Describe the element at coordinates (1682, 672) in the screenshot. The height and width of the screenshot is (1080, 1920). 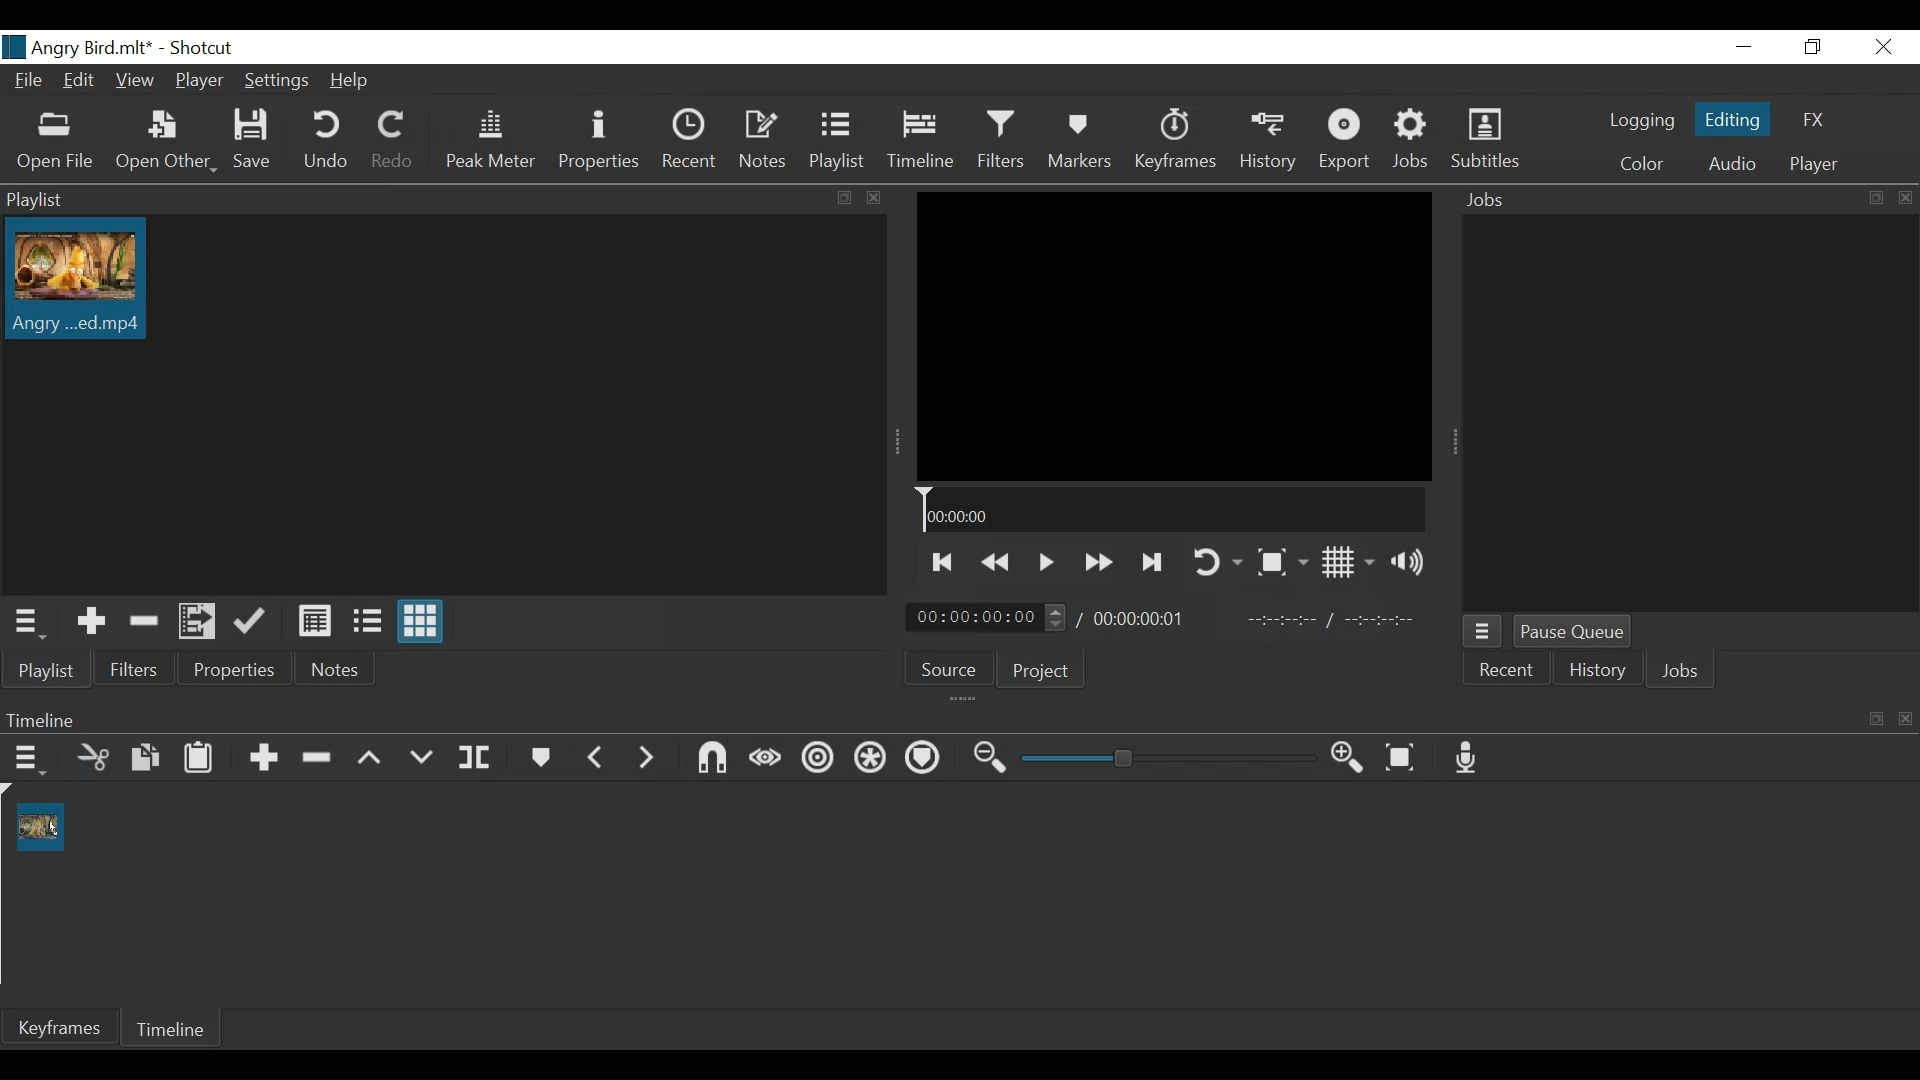
I see `Jobs` at that location.